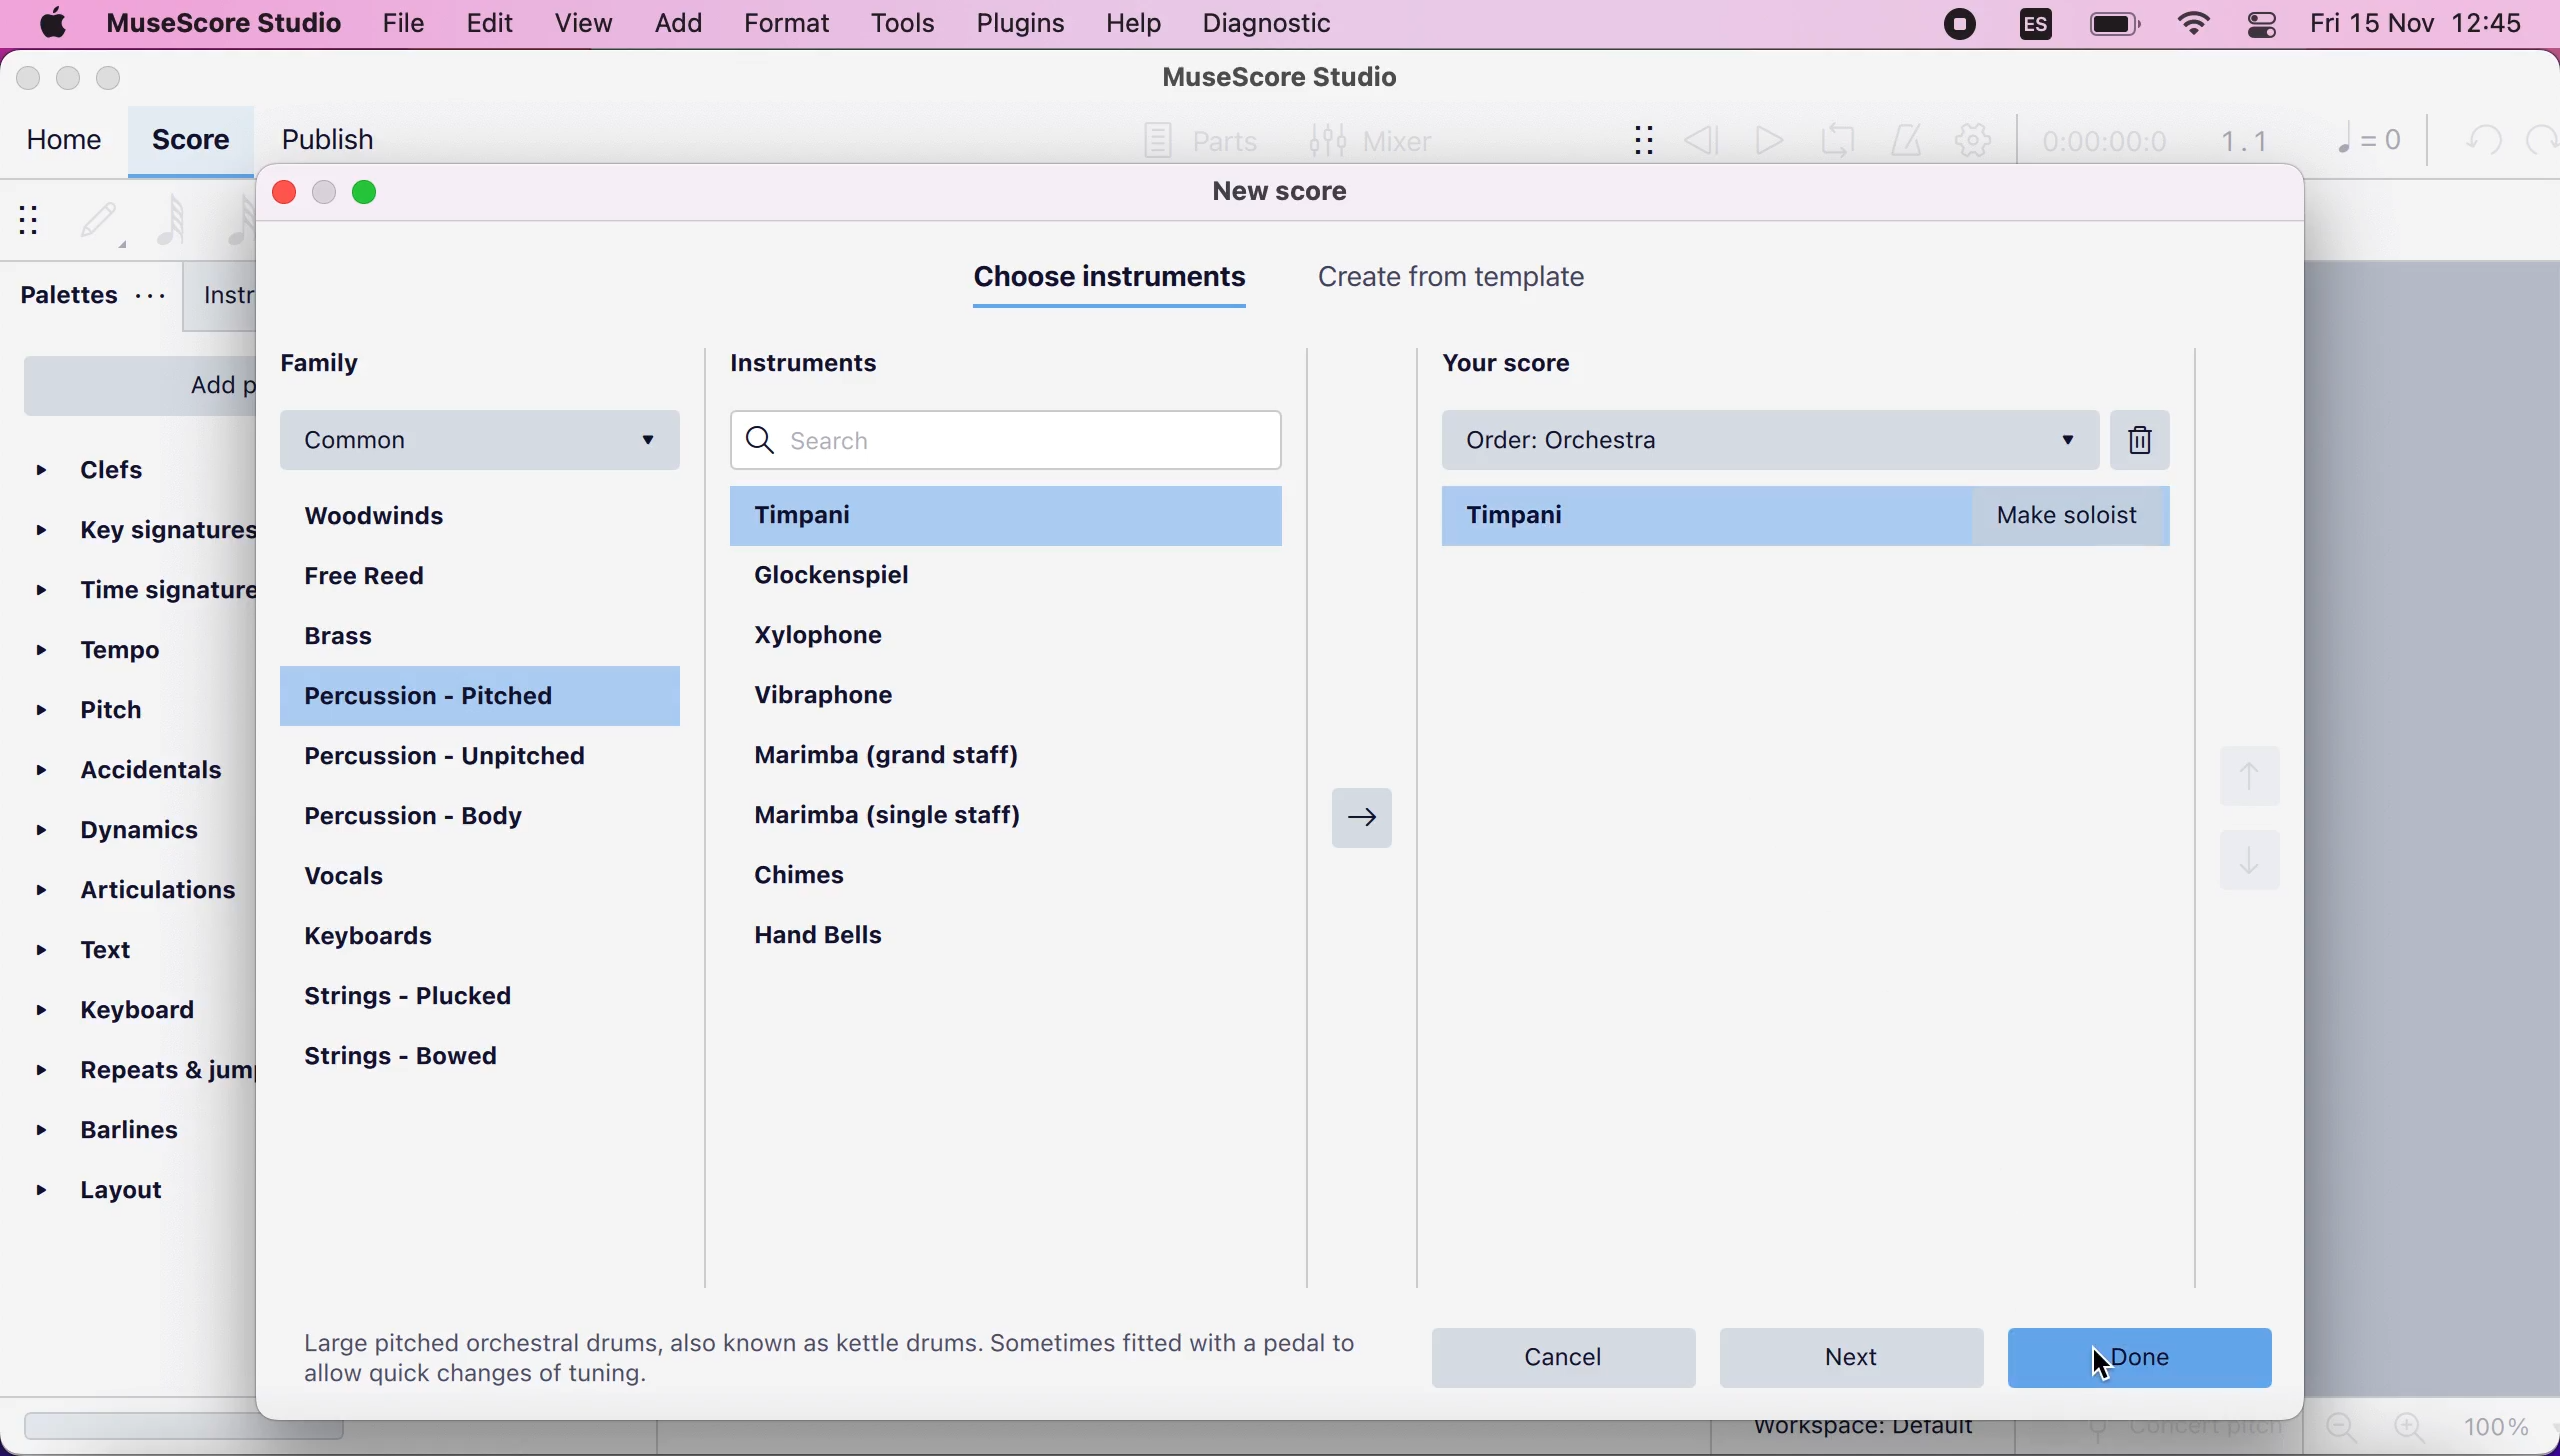  I want to click on order: orchestra, so click(1766, 442).